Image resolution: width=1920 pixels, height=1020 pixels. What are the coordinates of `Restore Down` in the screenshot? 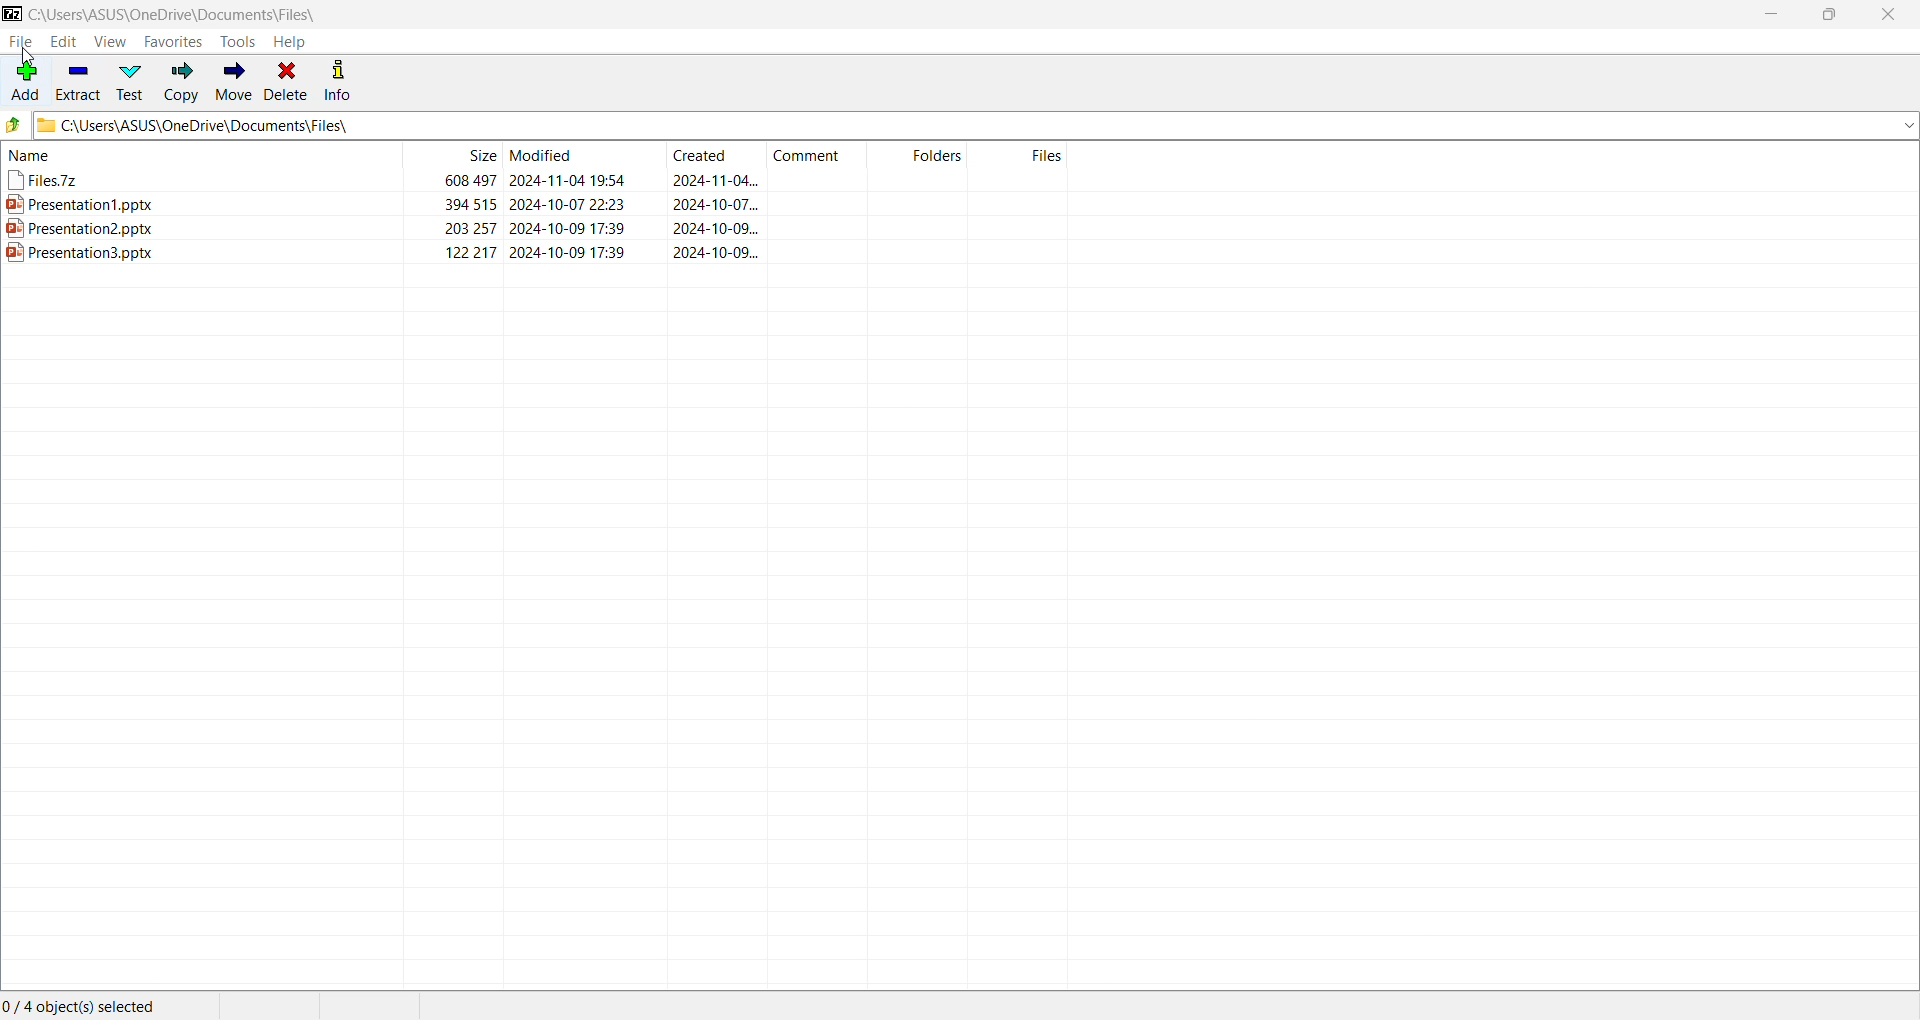 It's located at (1832, 13).